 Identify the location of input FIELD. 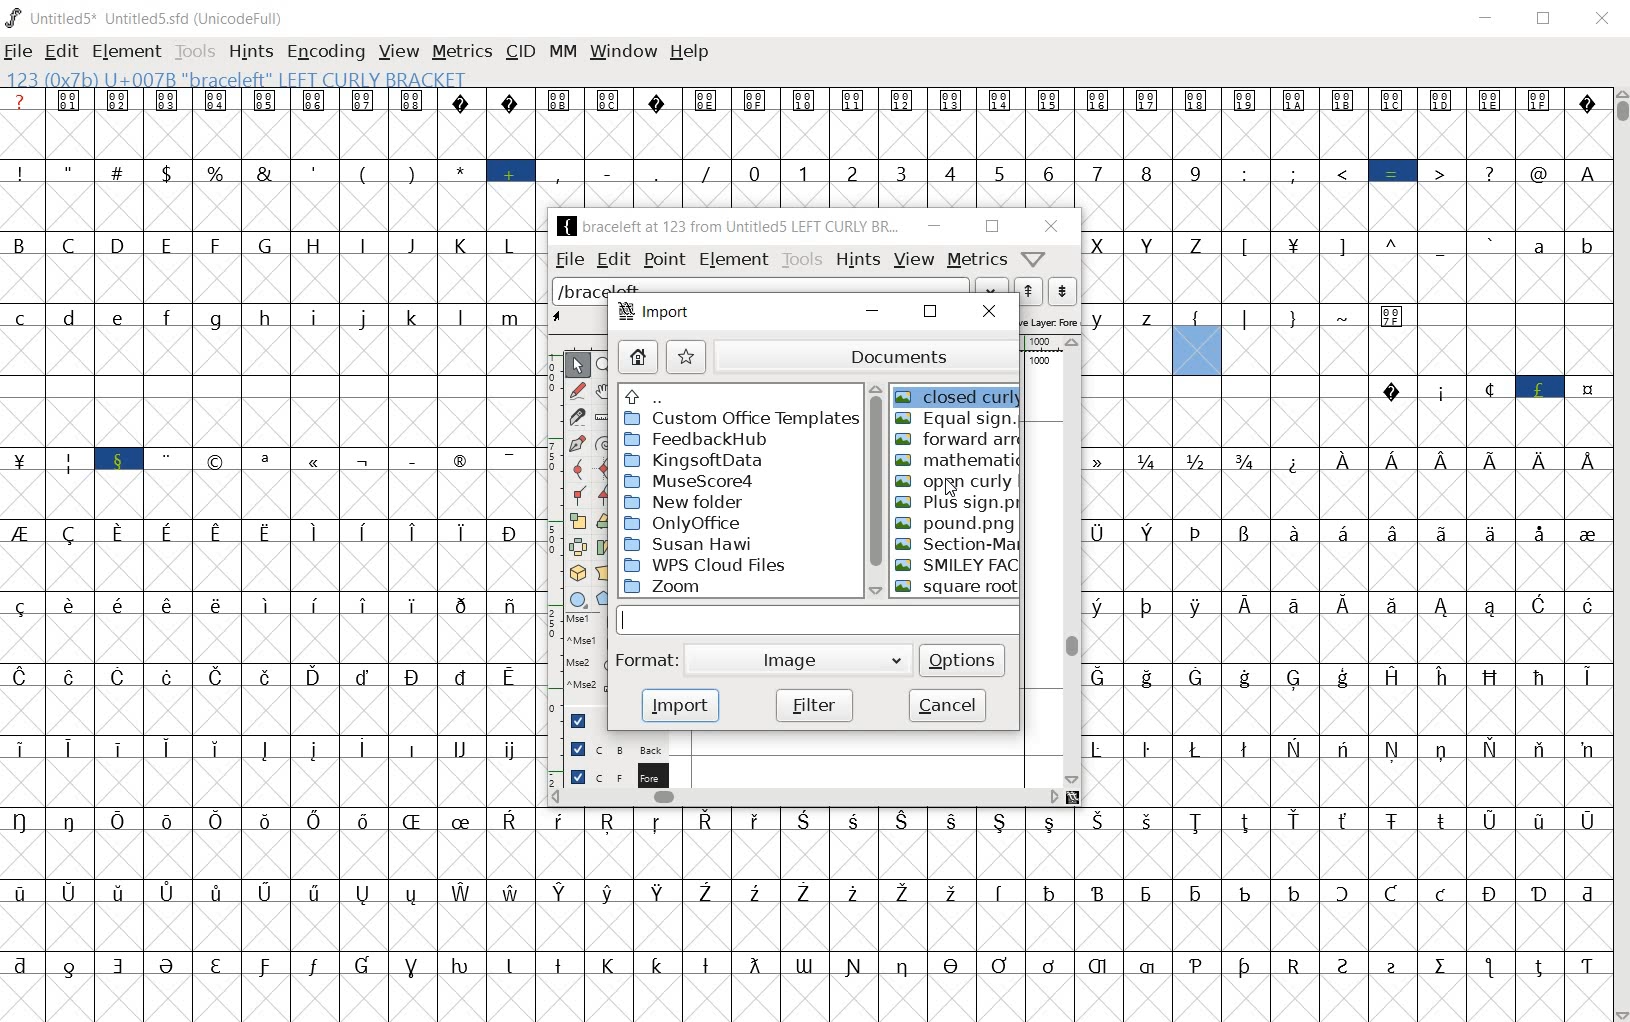
(816, 620).